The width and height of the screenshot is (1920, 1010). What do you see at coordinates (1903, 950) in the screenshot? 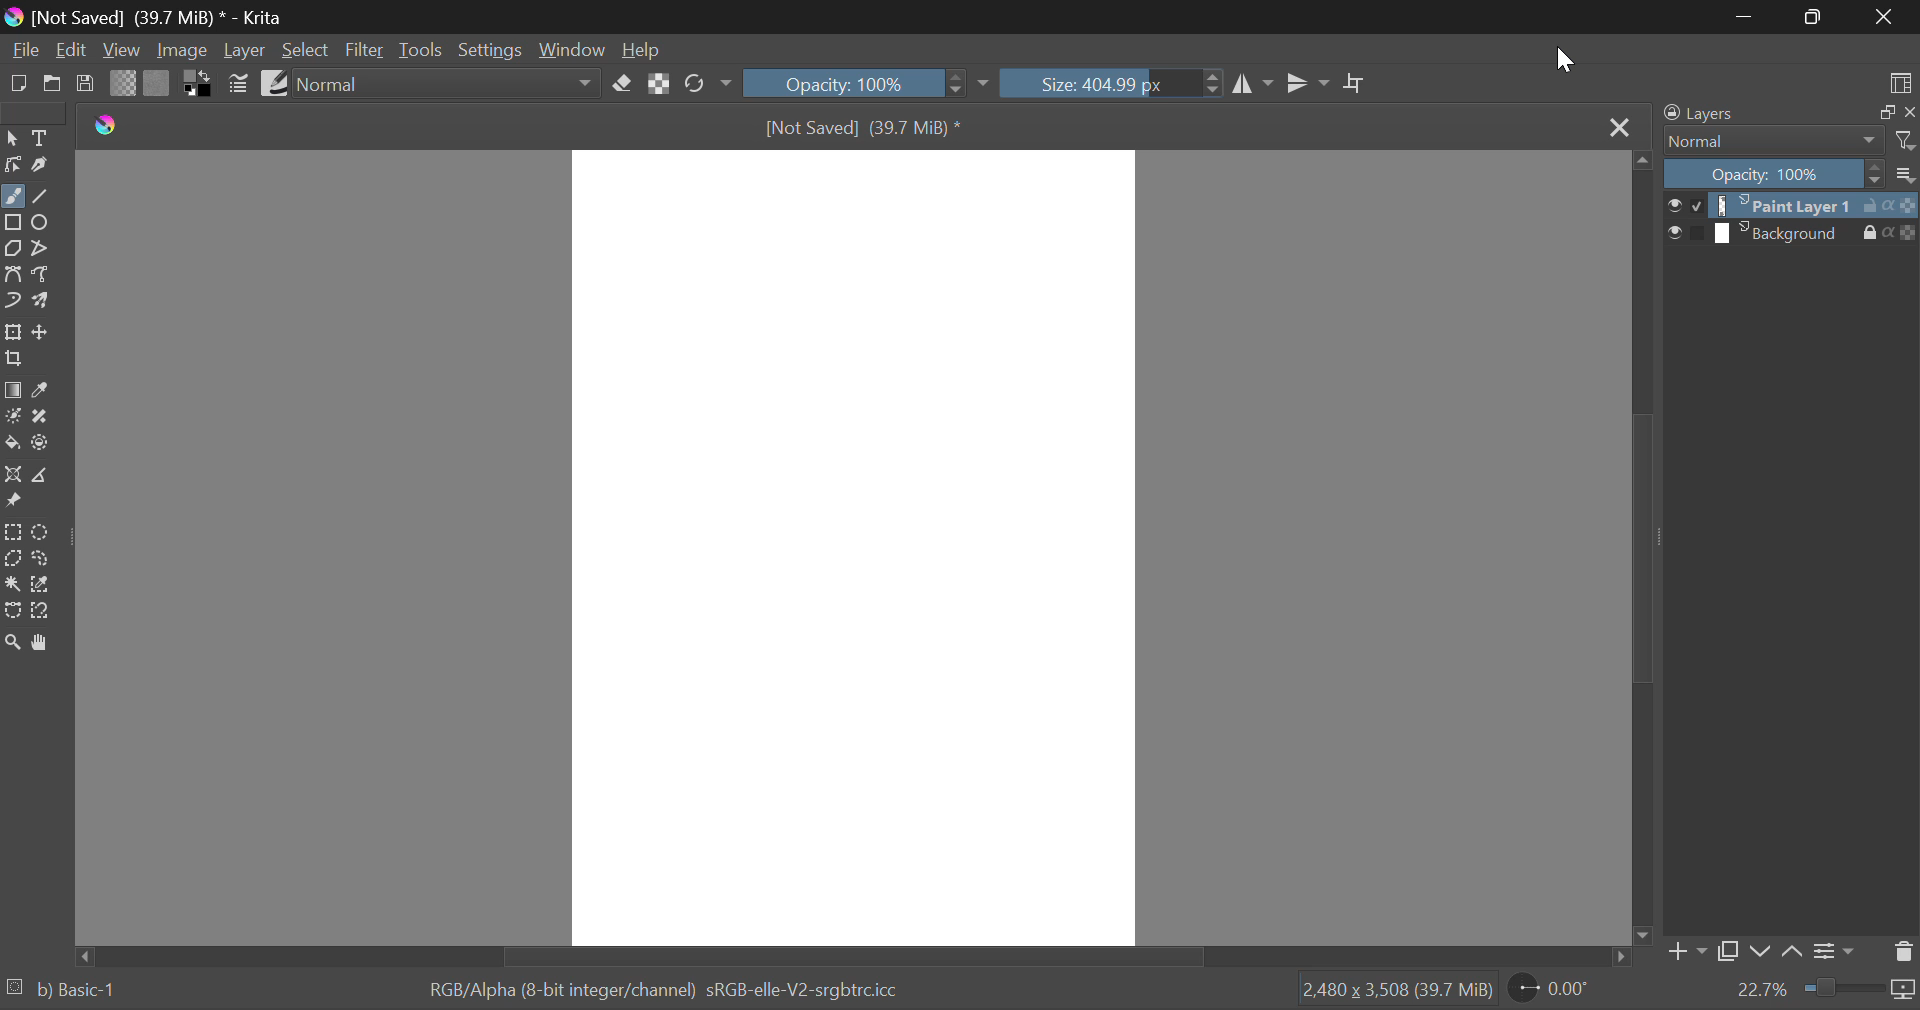
I see `Delete Layer` at bounding box center [1903, 950].